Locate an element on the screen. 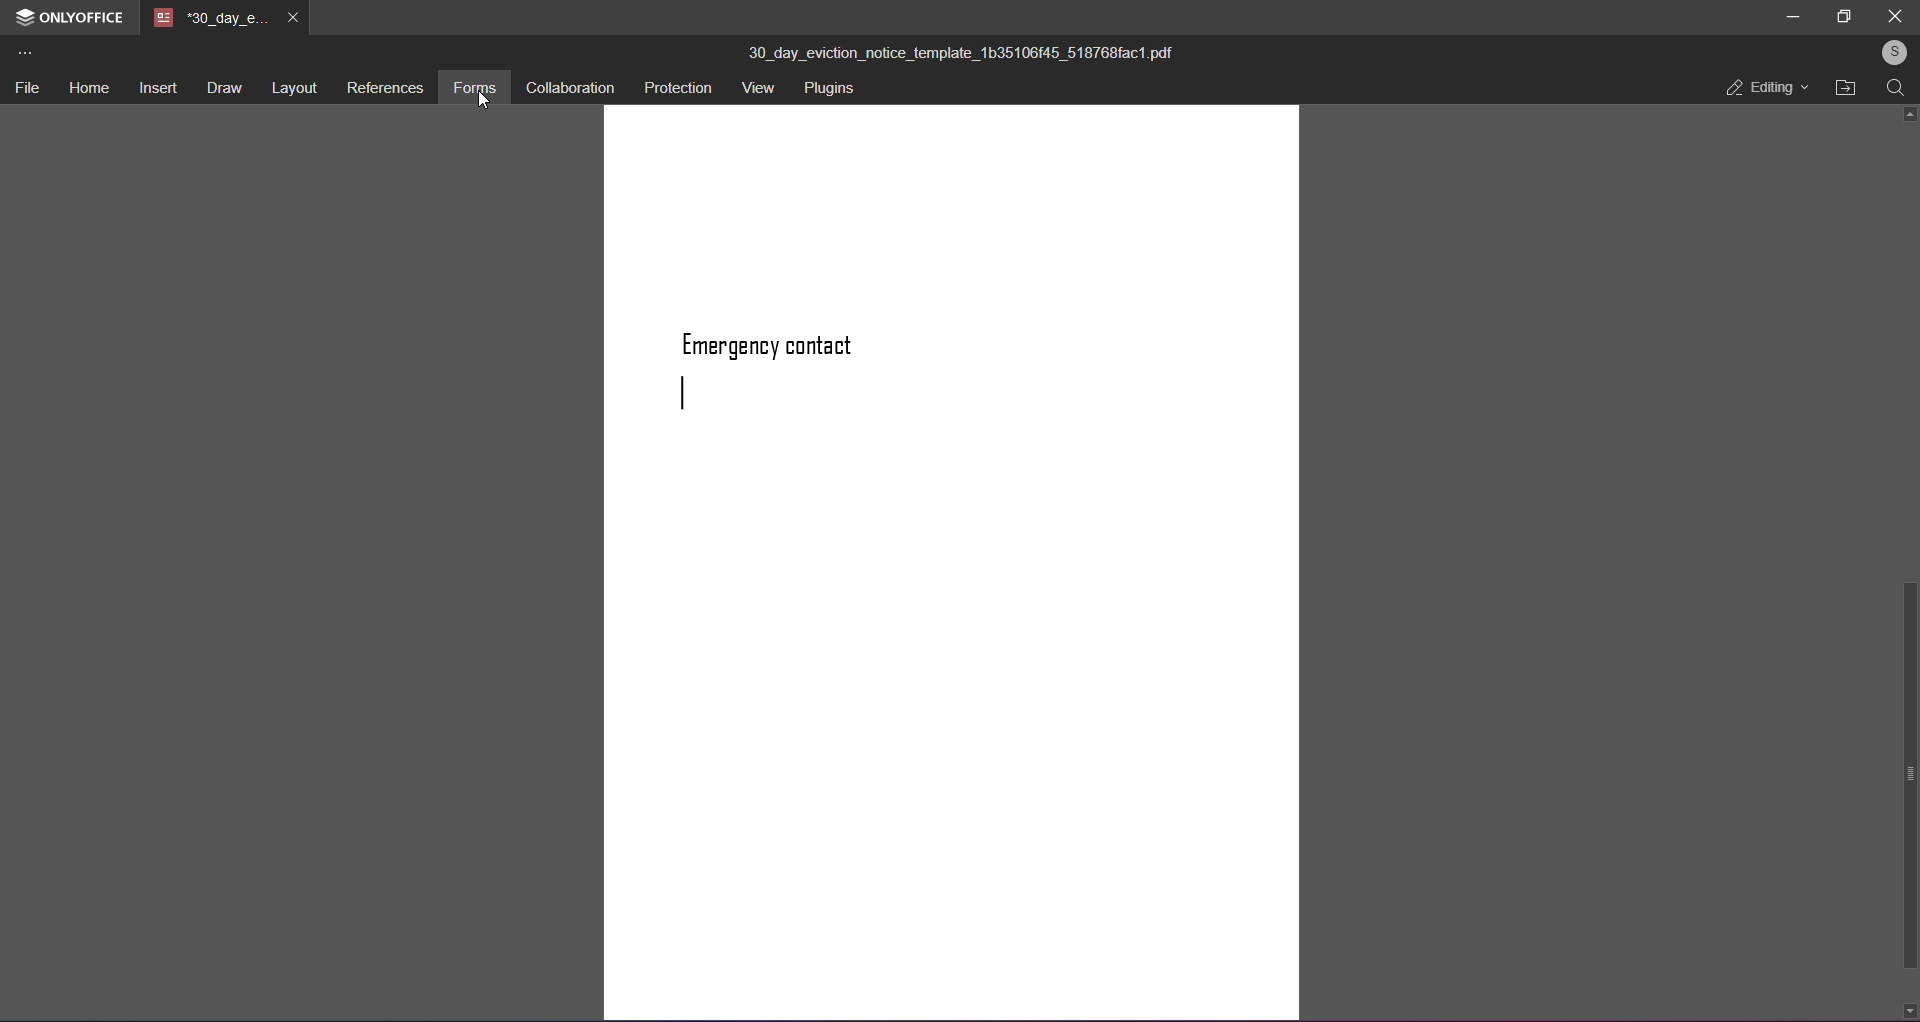  references is located at coordinates (384, 90).